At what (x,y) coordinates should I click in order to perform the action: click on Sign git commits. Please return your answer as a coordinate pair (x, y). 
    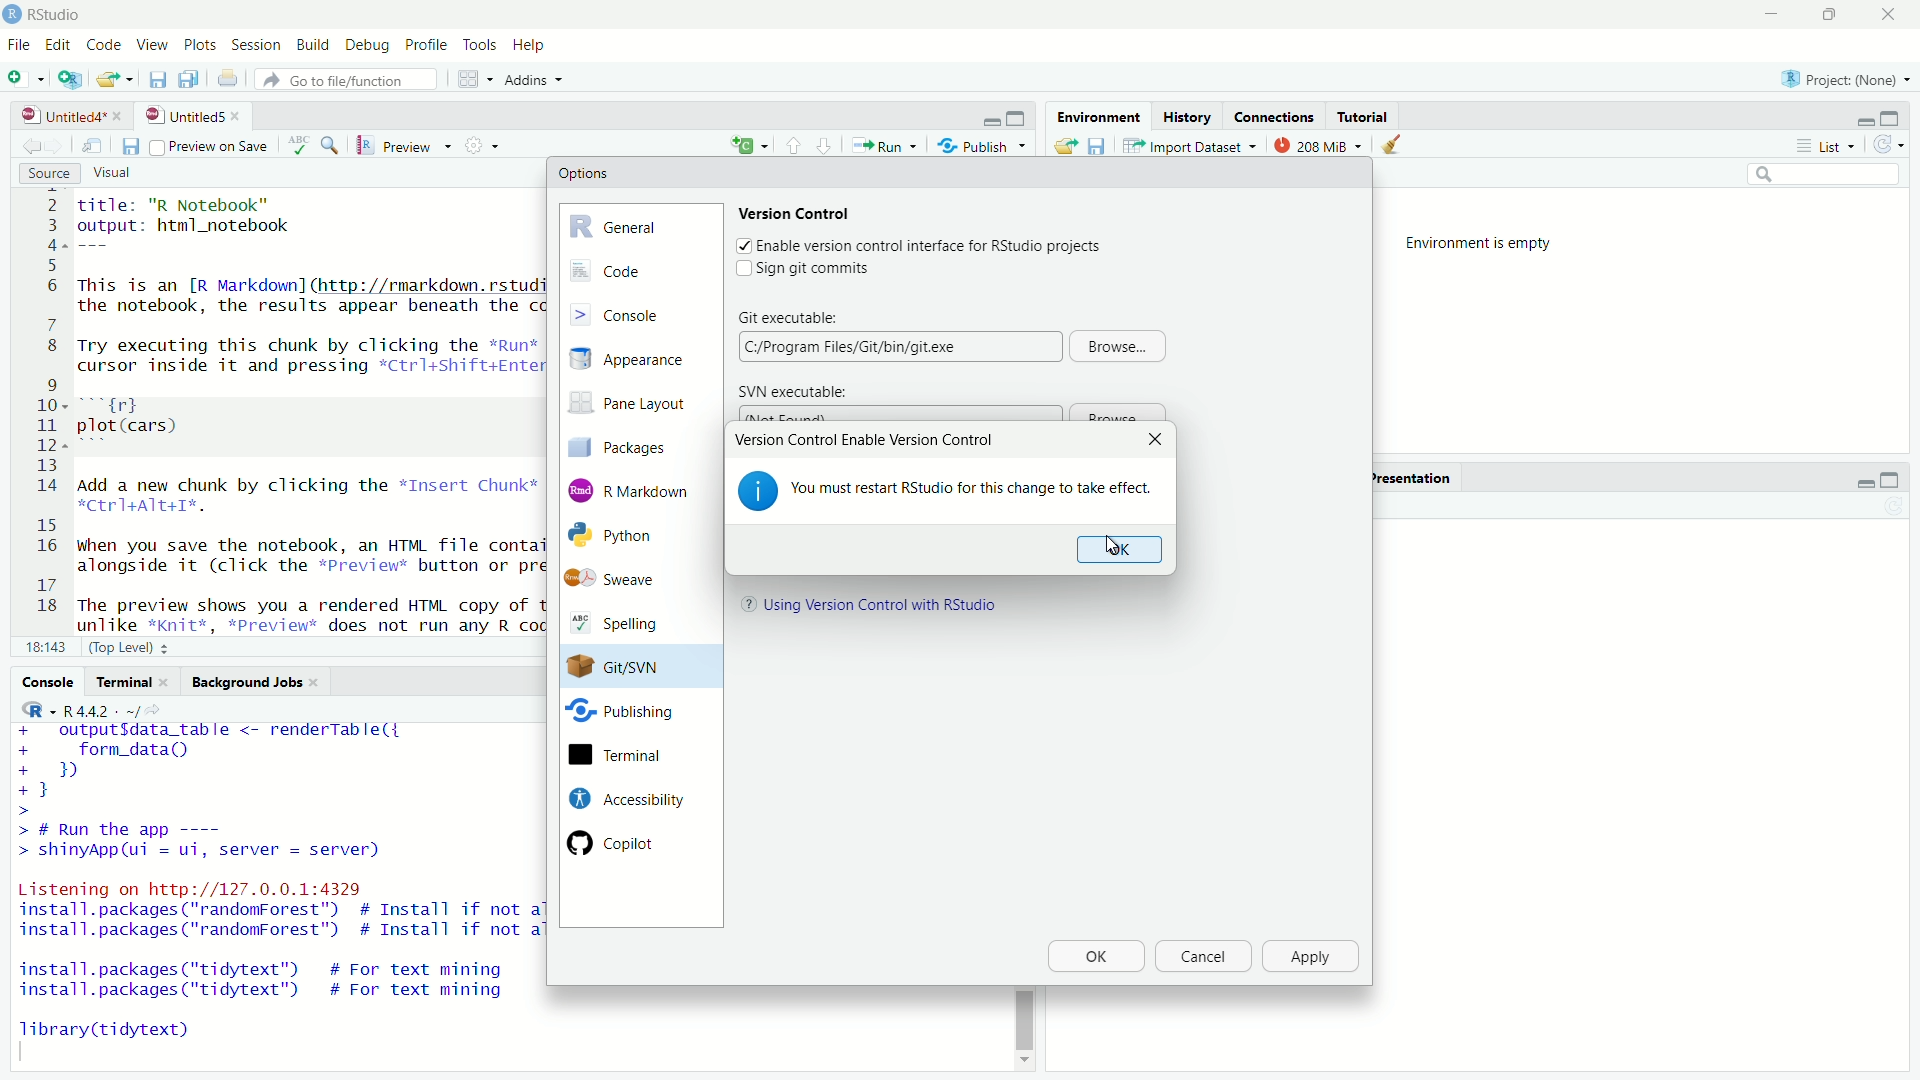
    Looking at the image, I should click on (821, 269).